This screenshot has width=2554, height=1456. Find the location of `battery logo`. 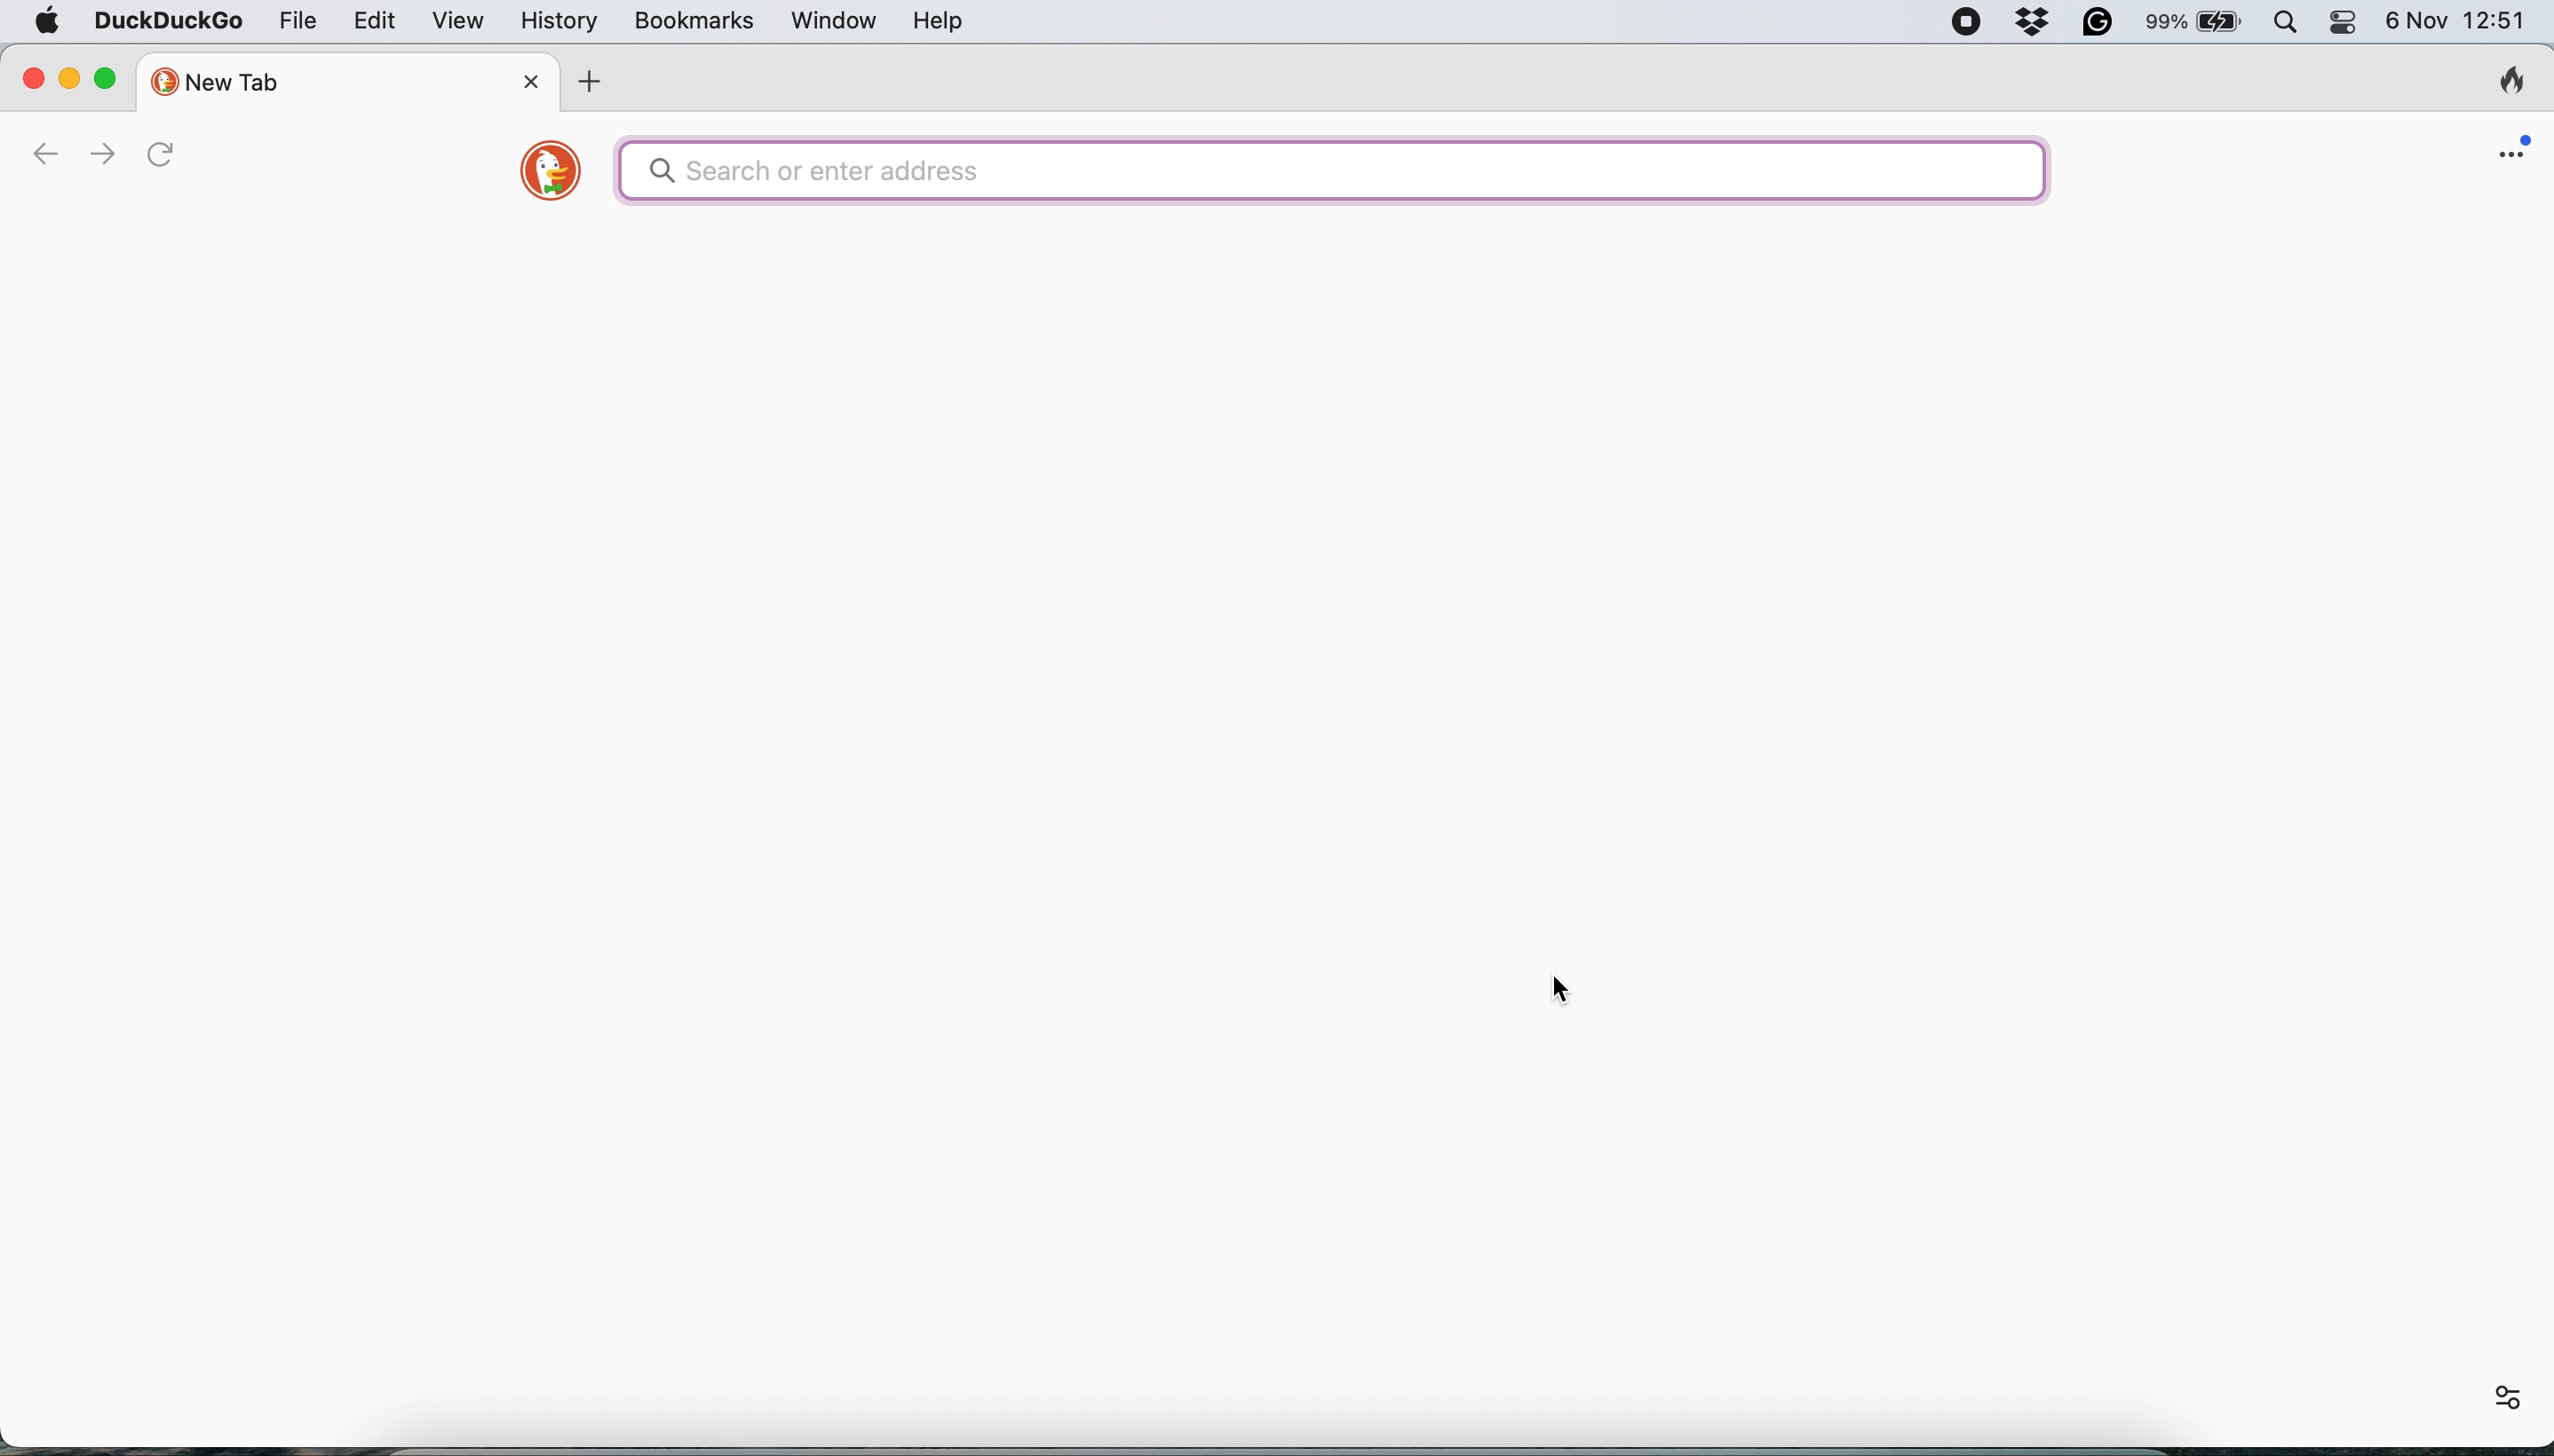

battery logo is located at coordinates (2226, 23).